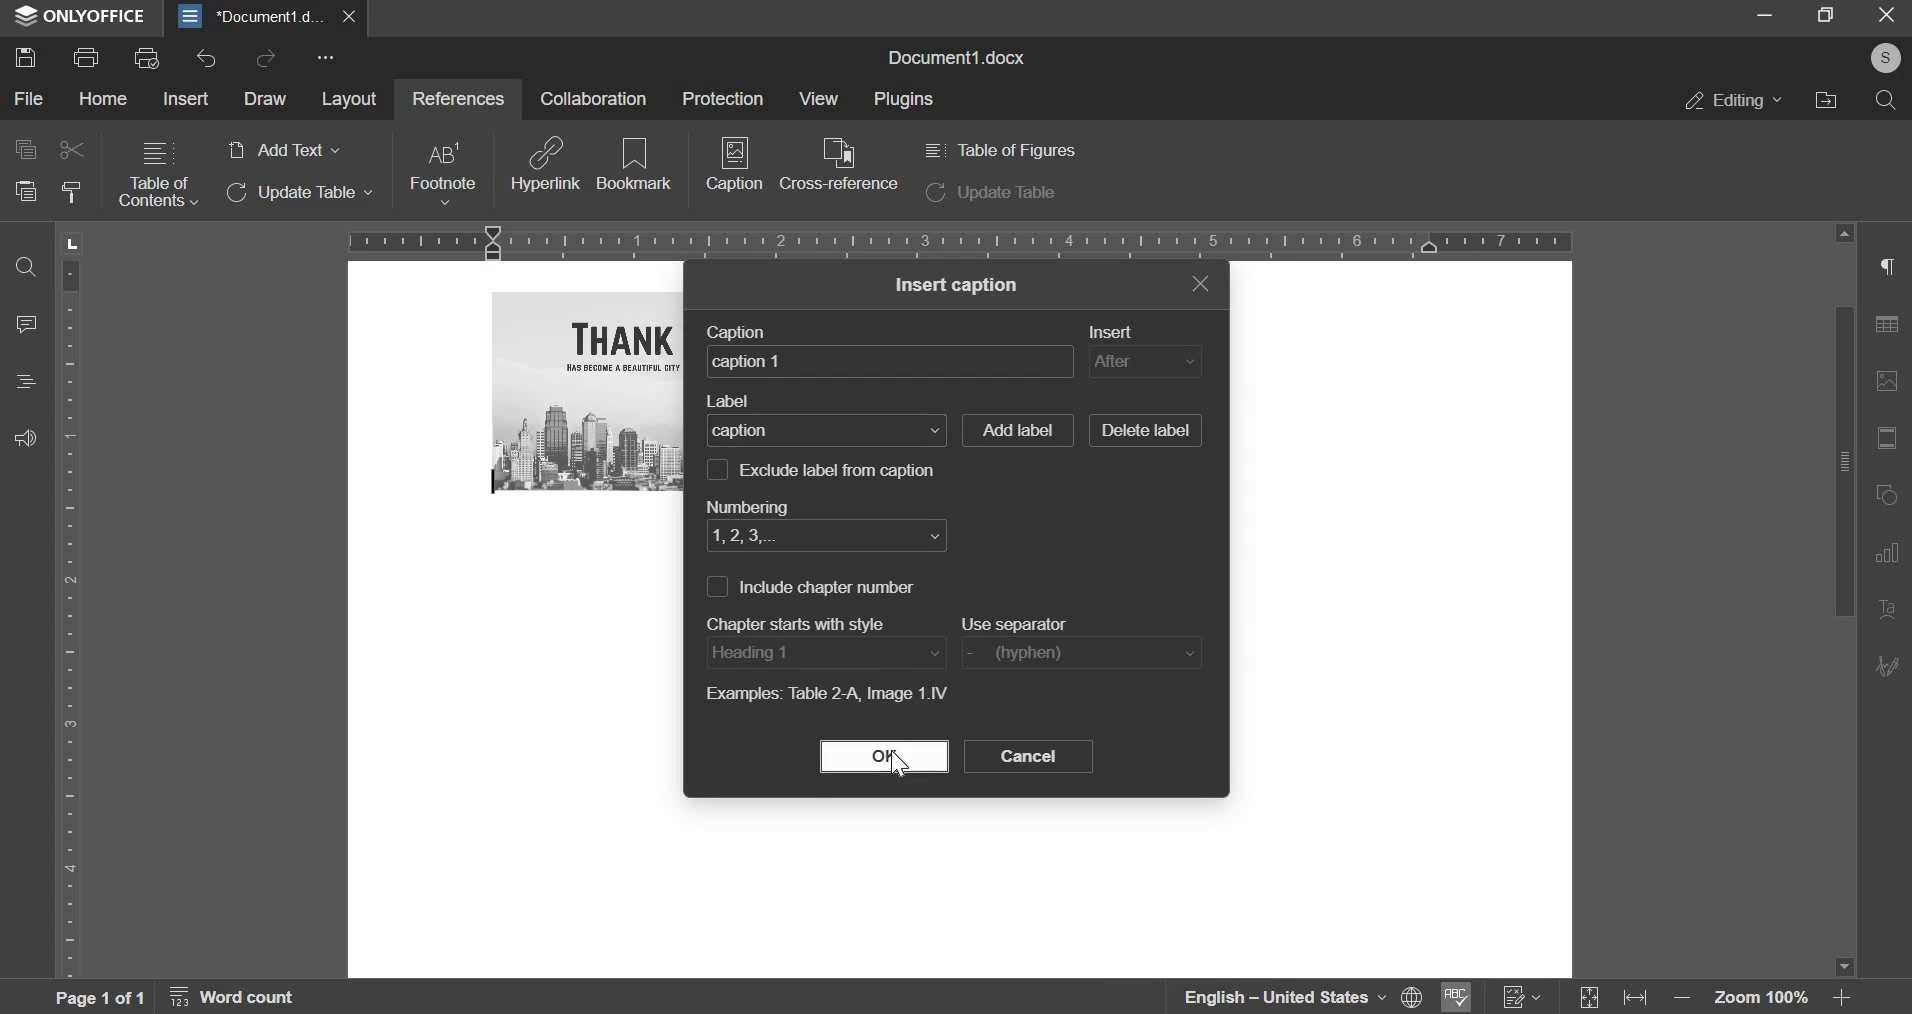 The height and width of the screenshot is (1014, 1912). I want to click on vertical scale, so click(72, 616).